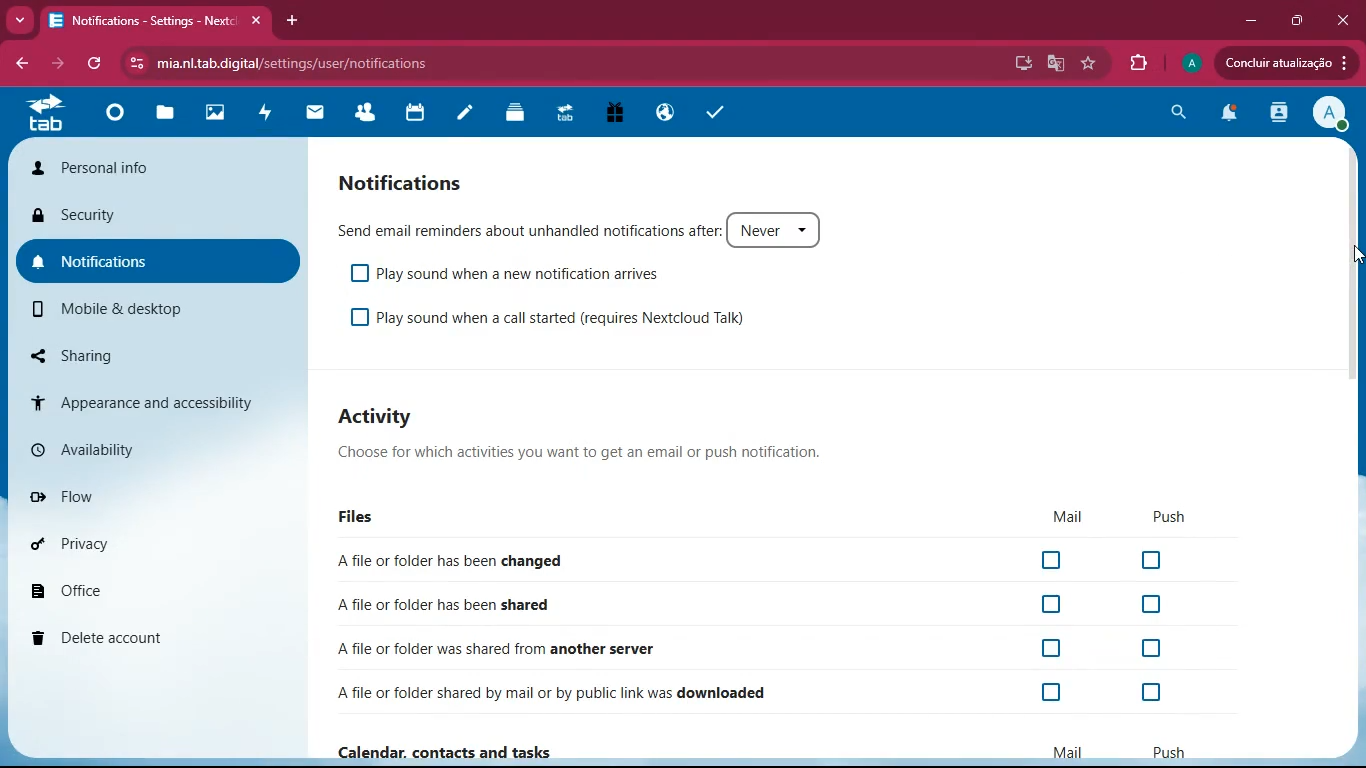 This screenshot has height=768, width=1366. I want to click on files, so click(170, 114).